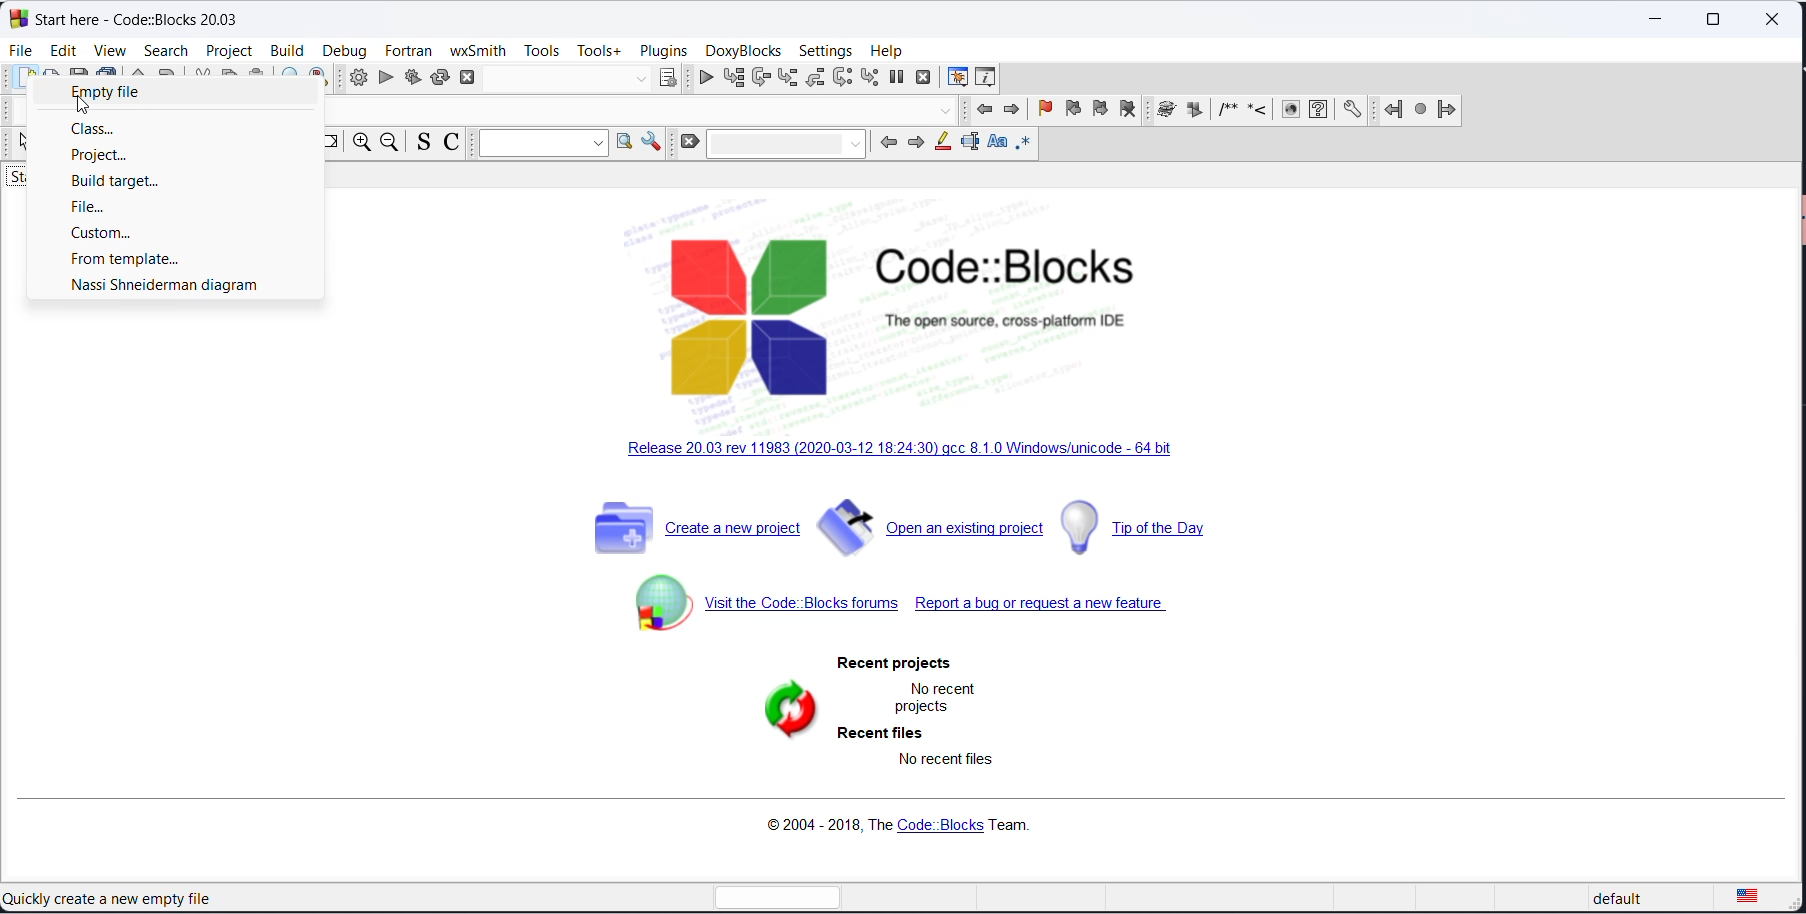  Describe the element at coordinates (1259, 112) in the screenshot. I see `Insert line` at that location.